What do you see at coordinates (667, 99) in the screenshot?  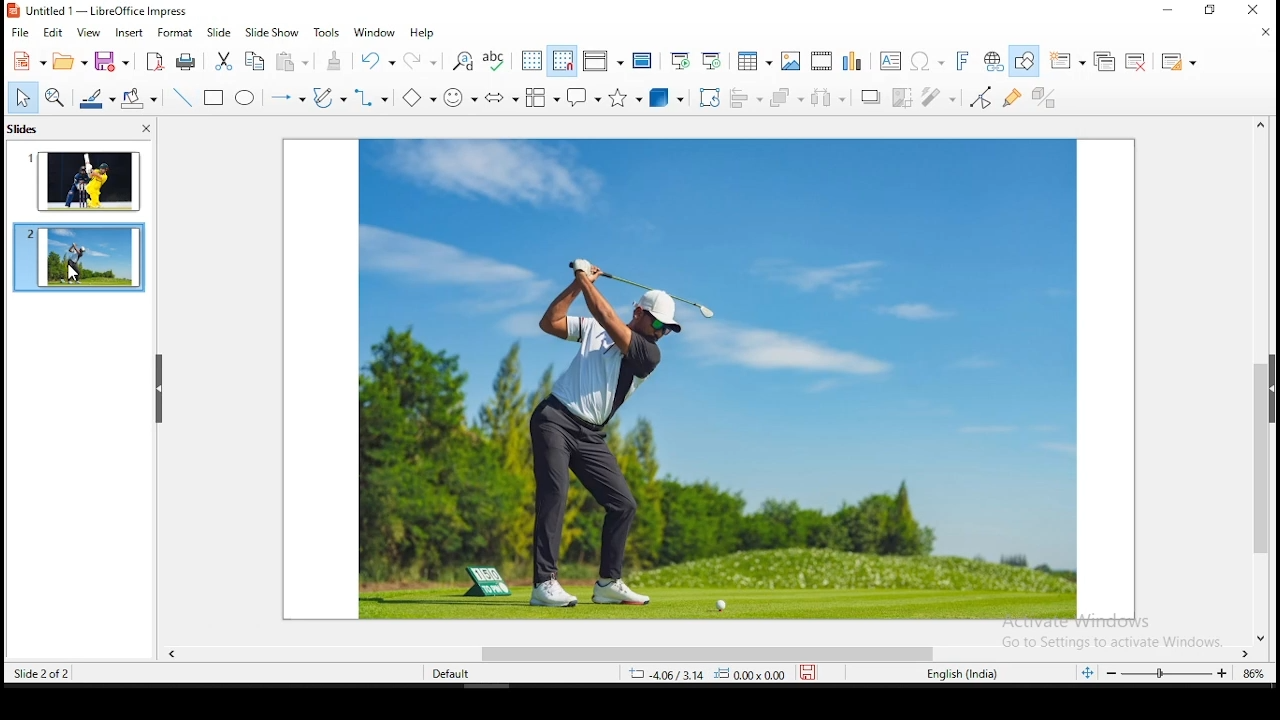 I see `3D shapes` at bounding box center [667, 99].